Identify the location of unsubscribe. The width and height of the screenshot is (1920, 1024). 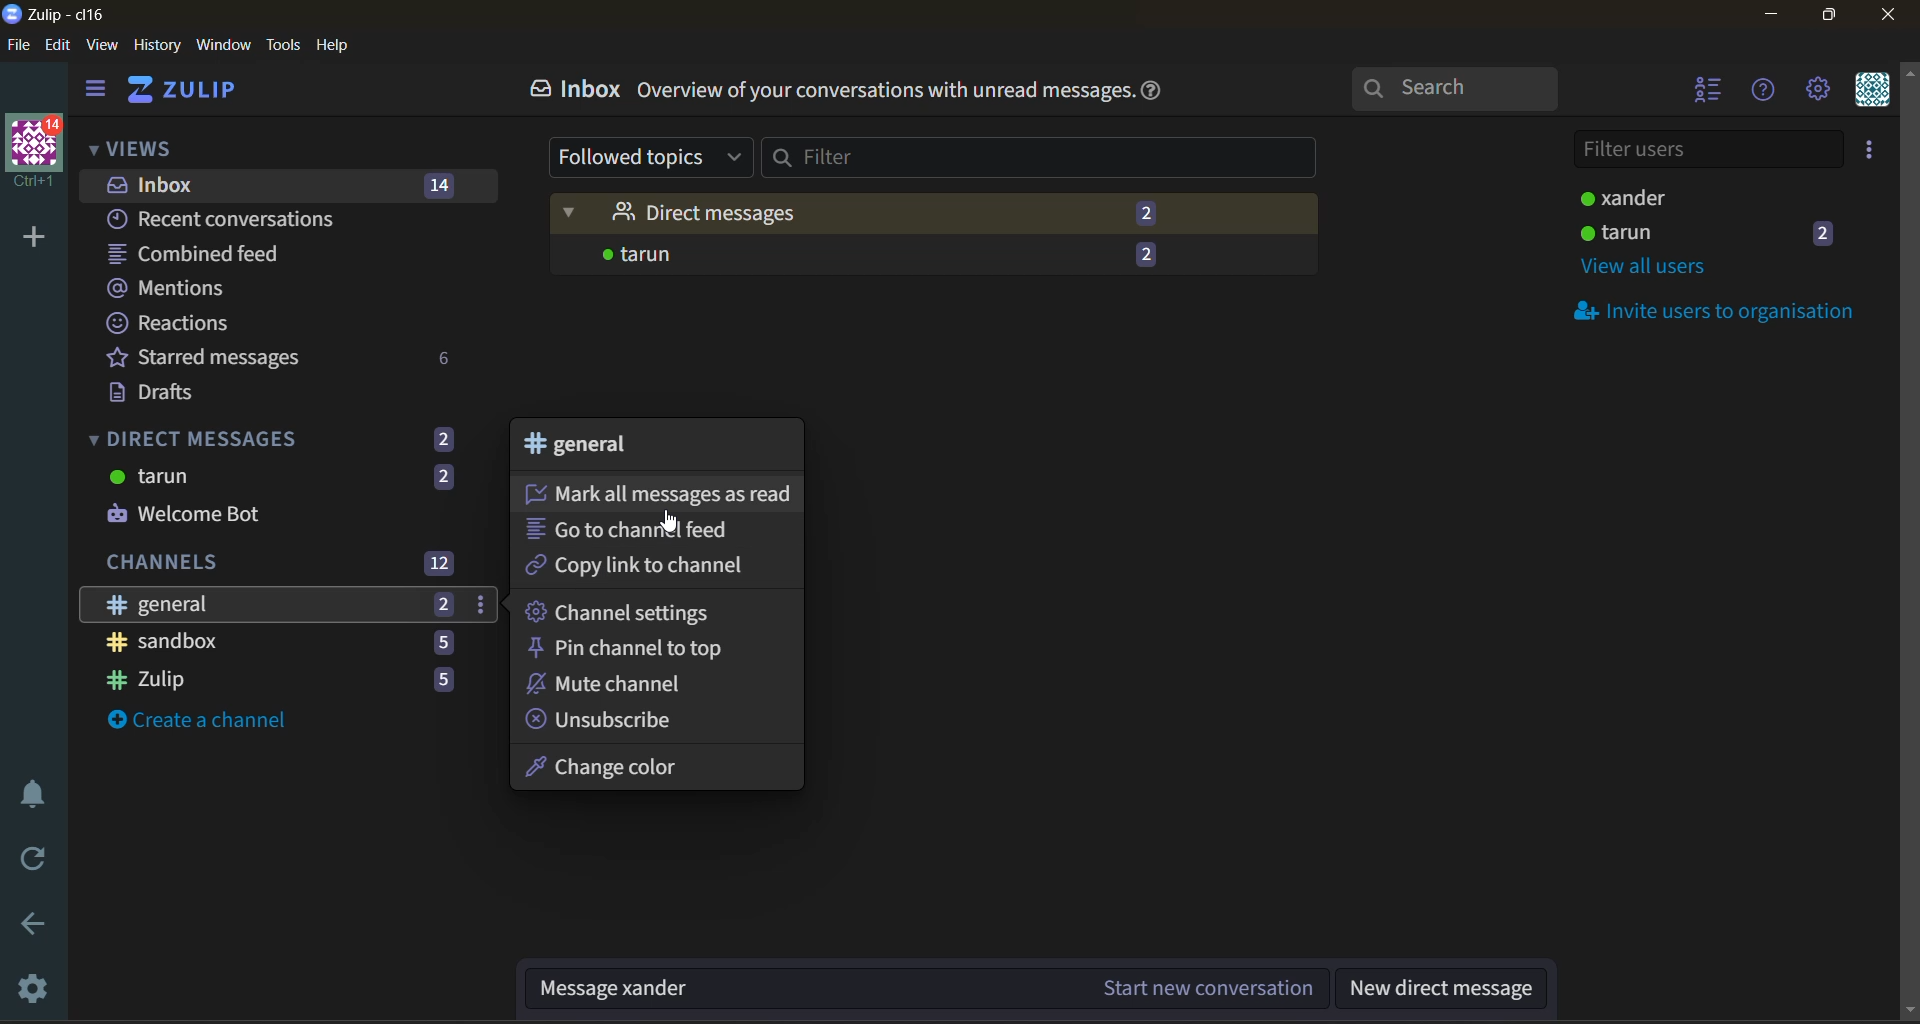
(607, 718).